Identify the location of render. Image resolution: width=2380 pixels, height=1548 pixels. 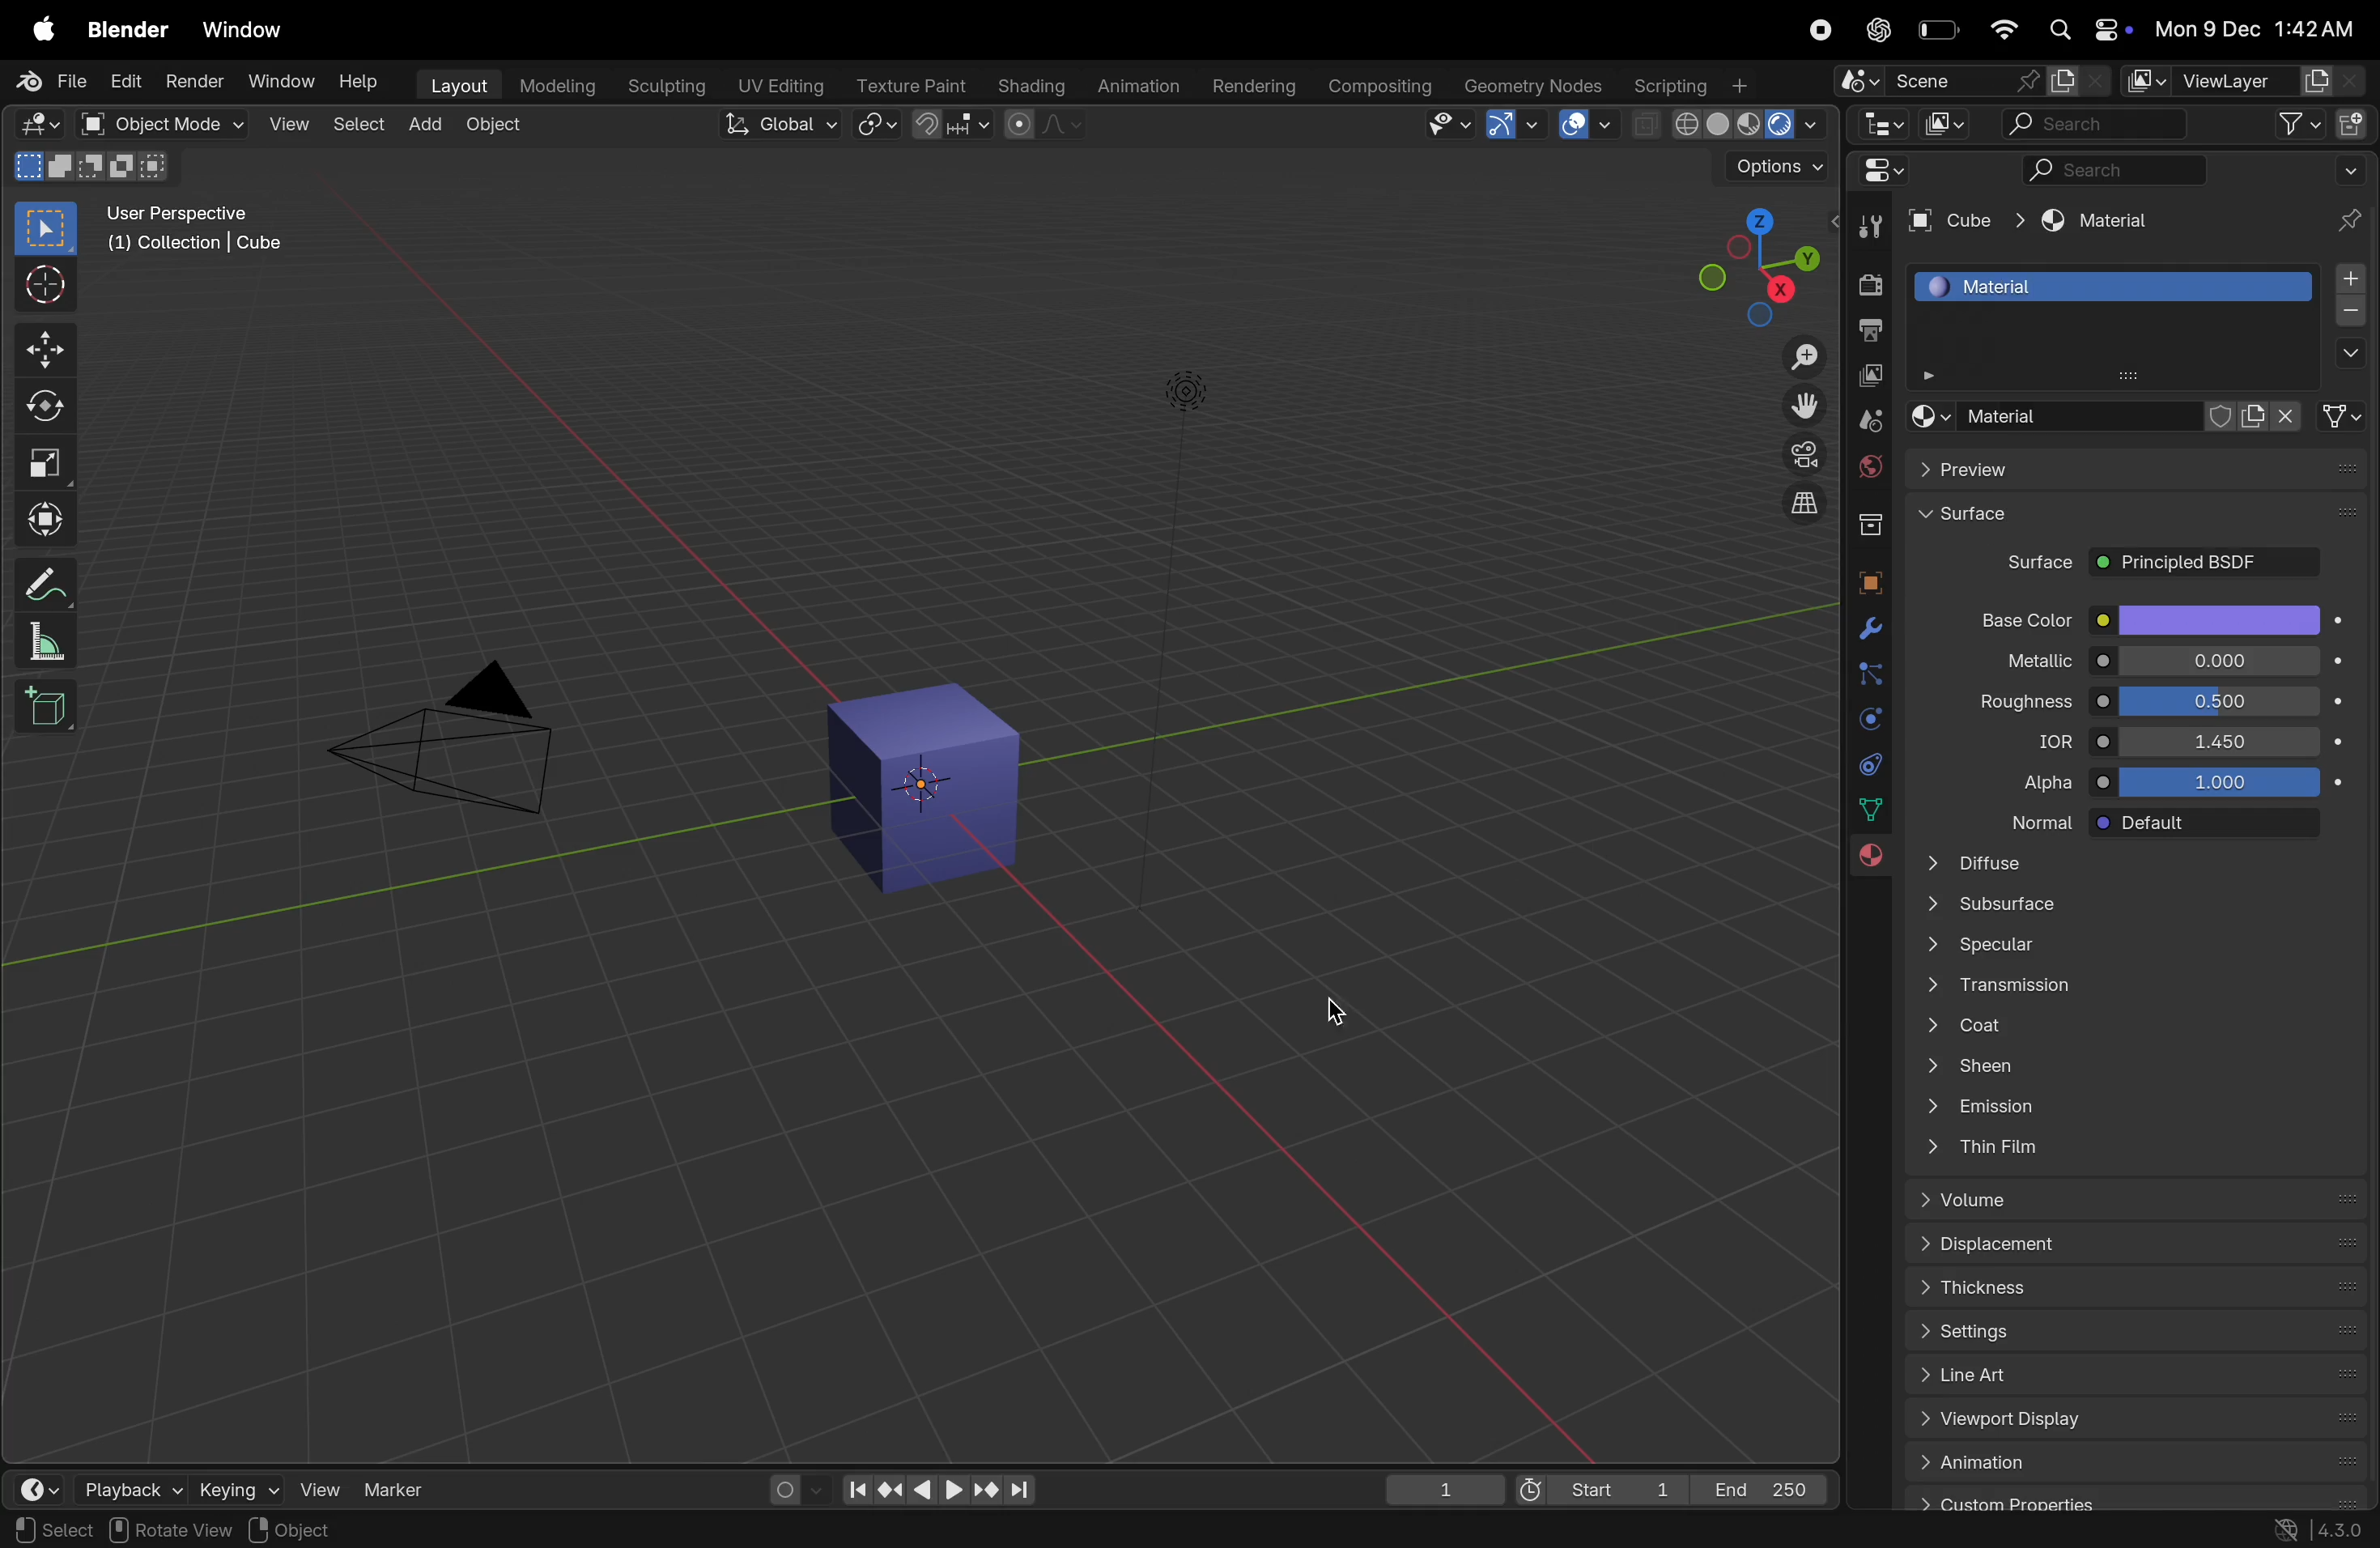
(1864, 286).